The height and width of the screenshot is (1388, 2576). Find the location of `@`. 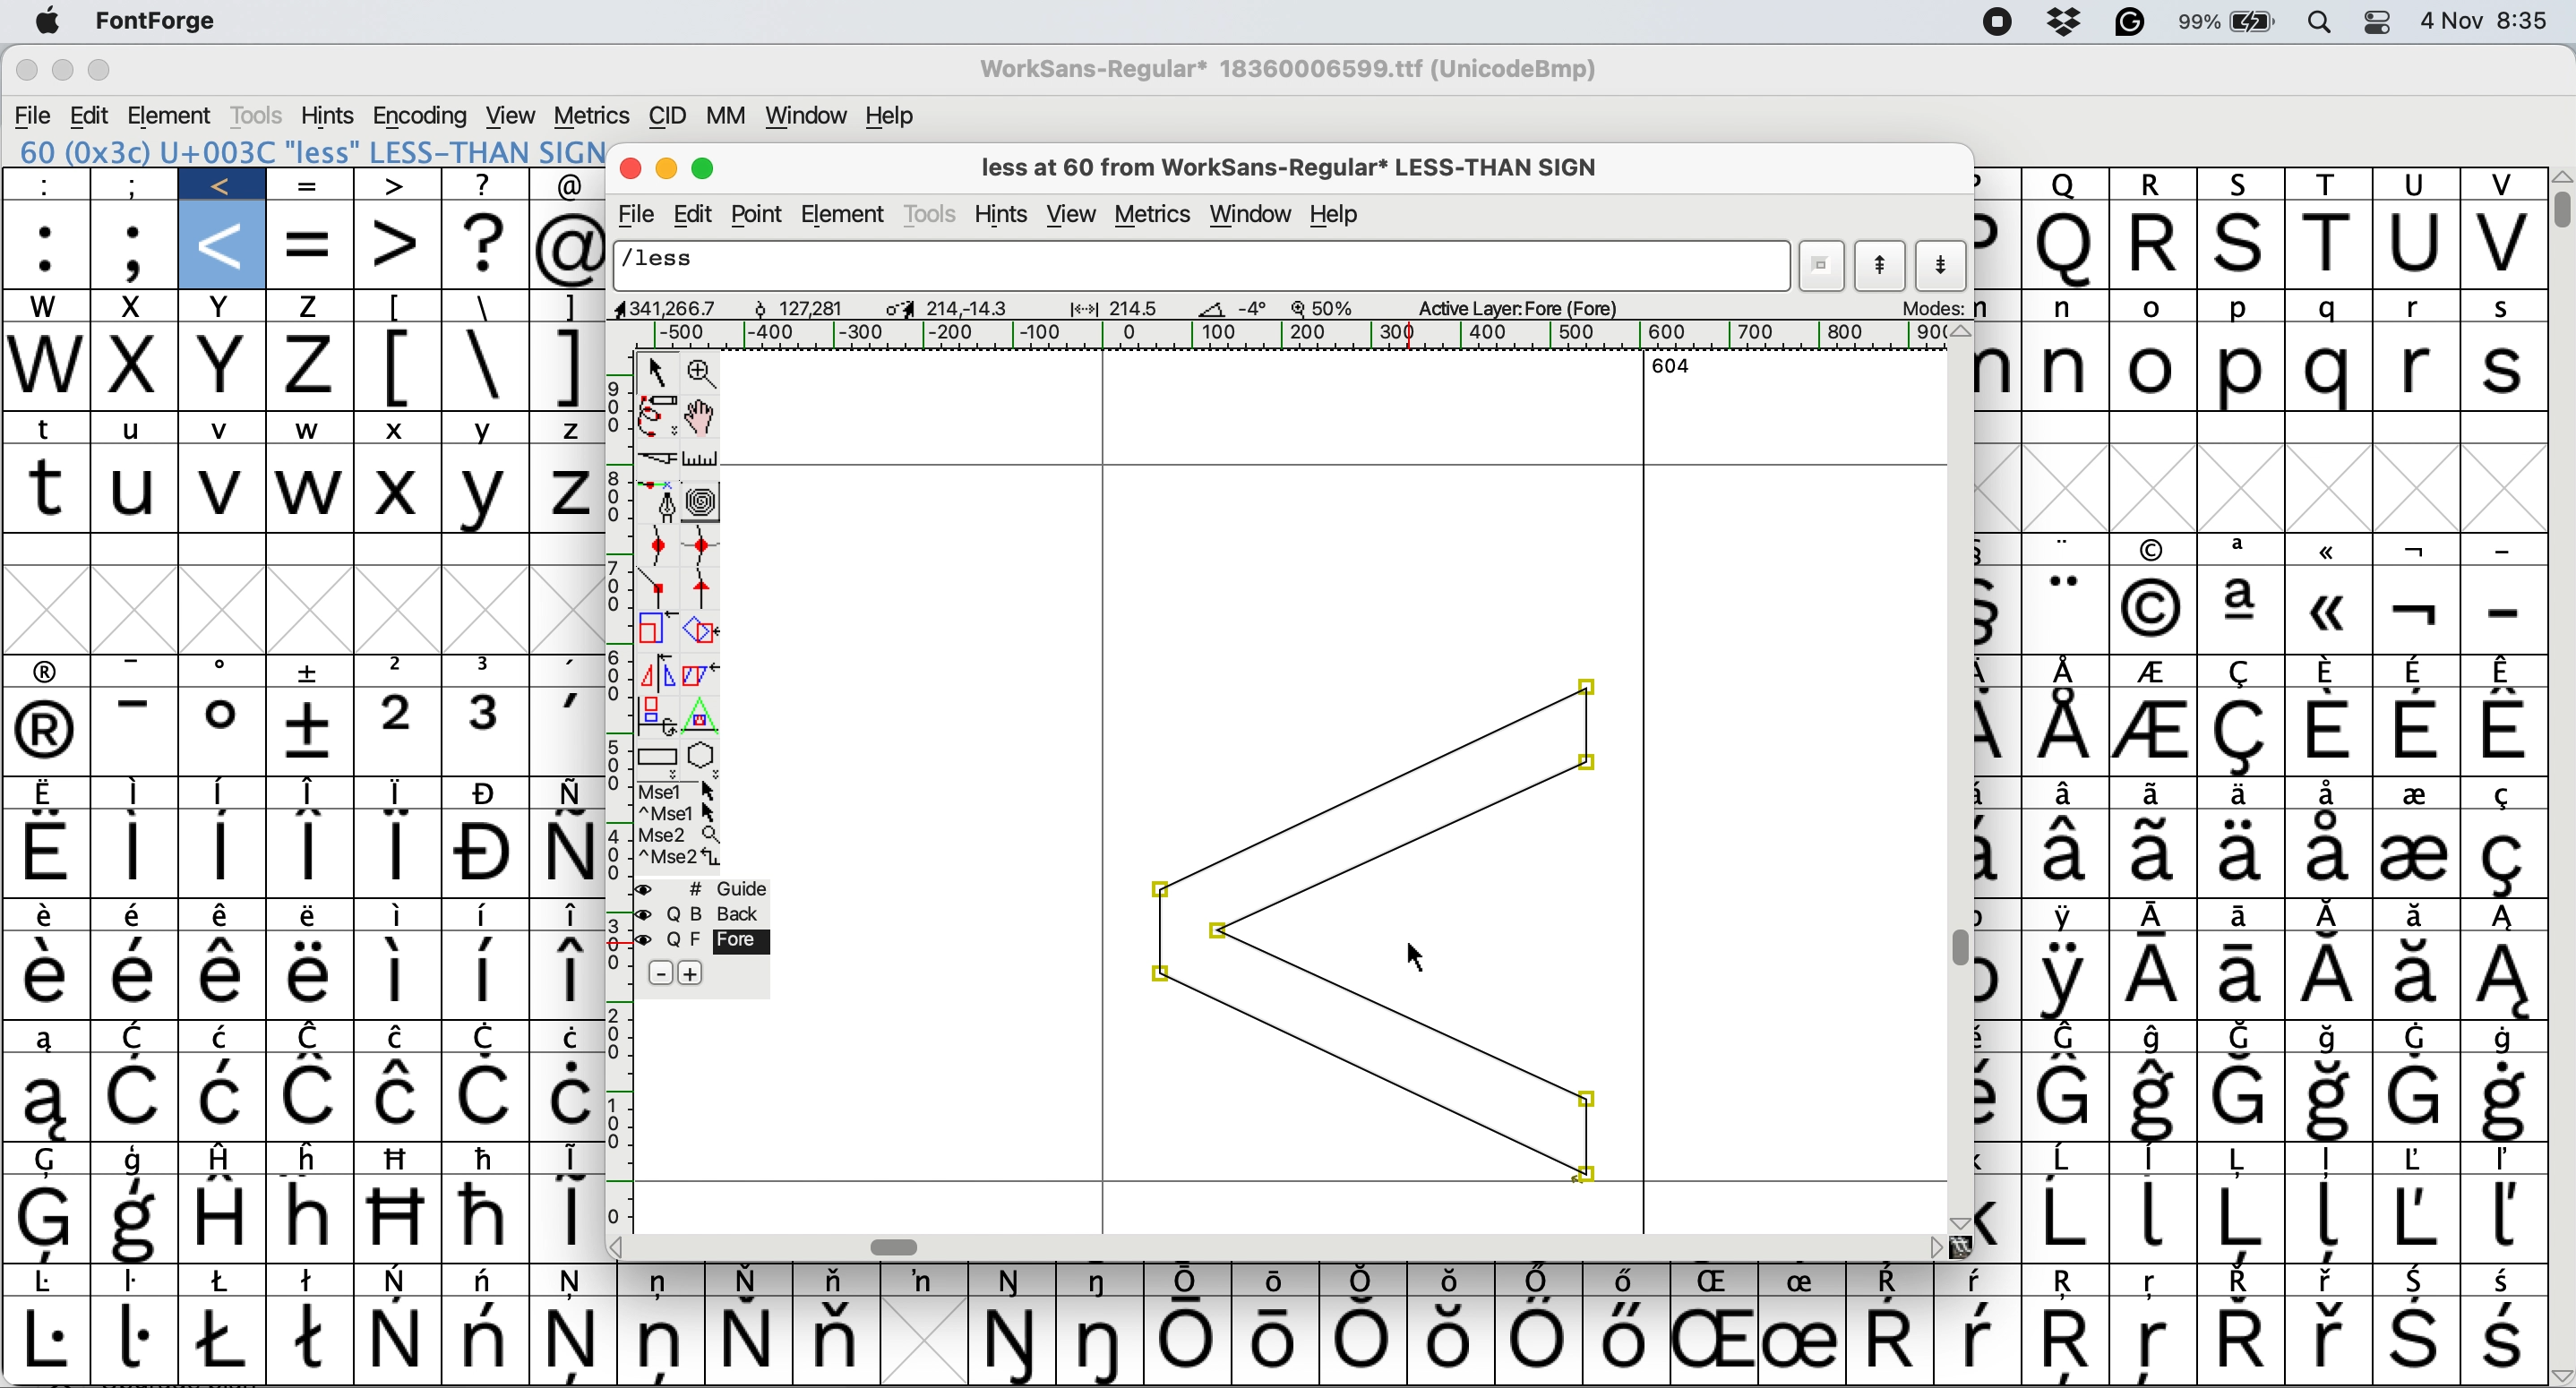

@ is located at coordinates (572, 246).